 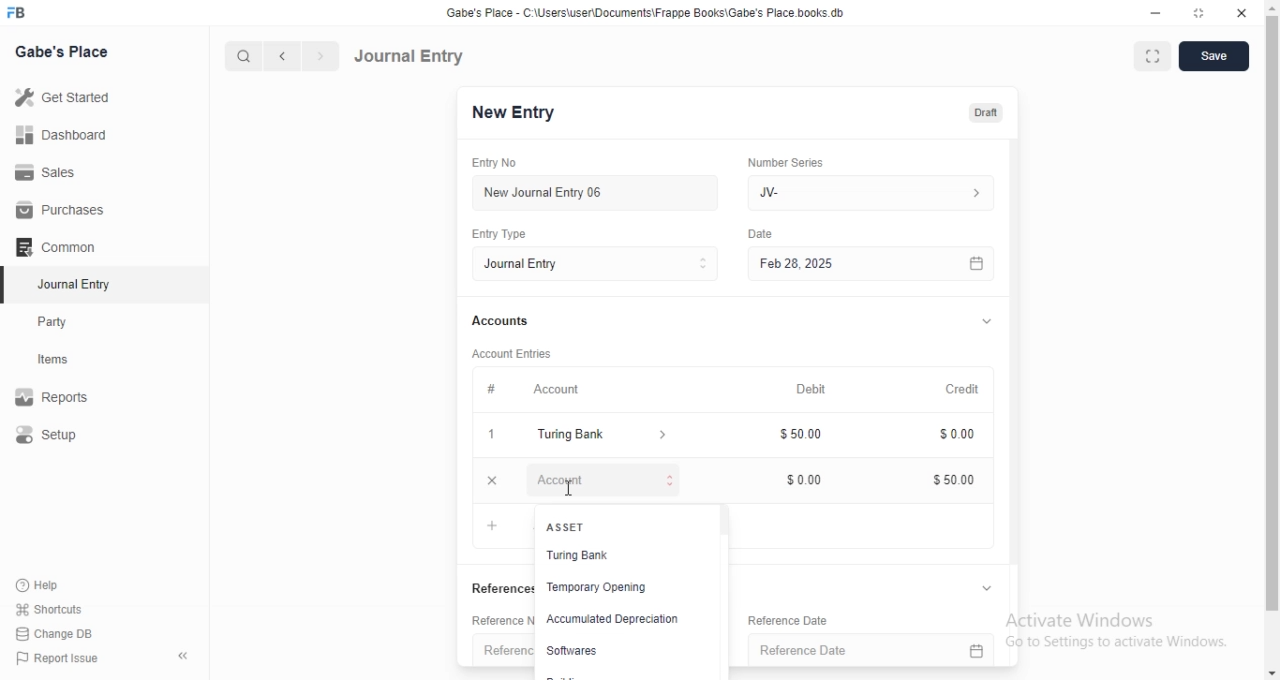 I want to click on ) Report Issue, so click(x=59, y=659).